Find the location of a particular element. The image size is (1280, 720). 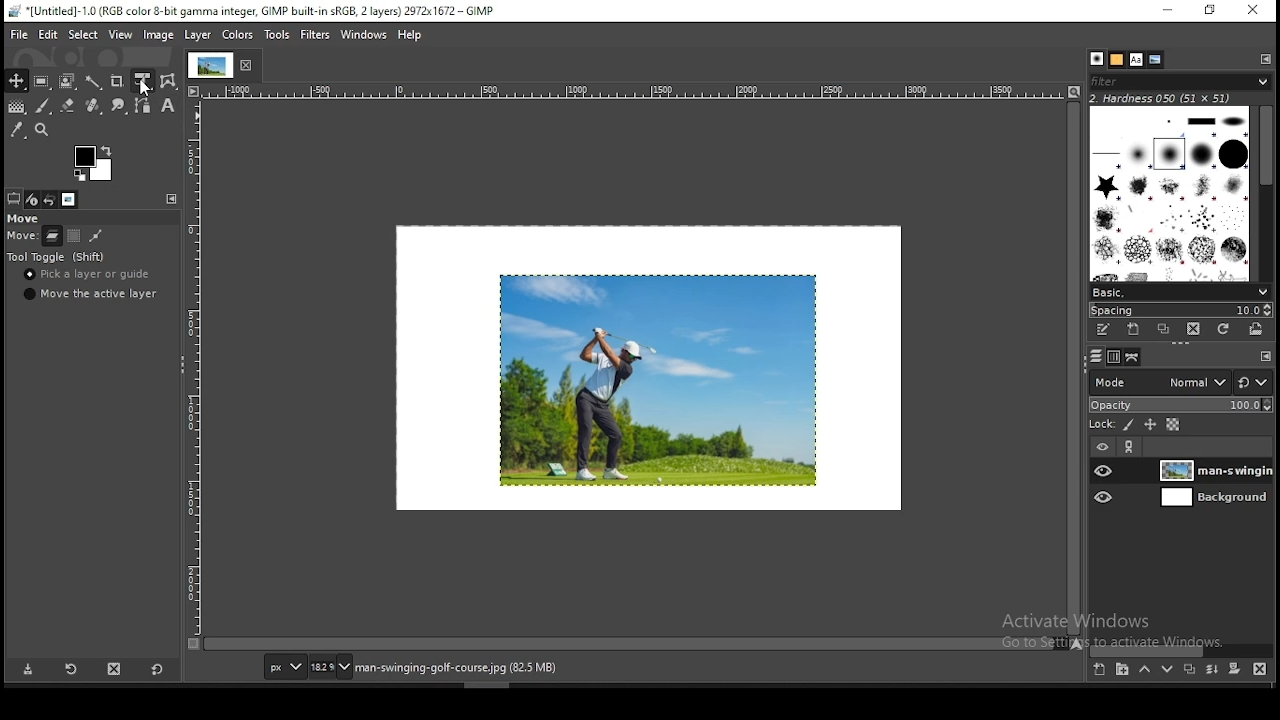

refresh brushes is located at coordinates (1224, 328).